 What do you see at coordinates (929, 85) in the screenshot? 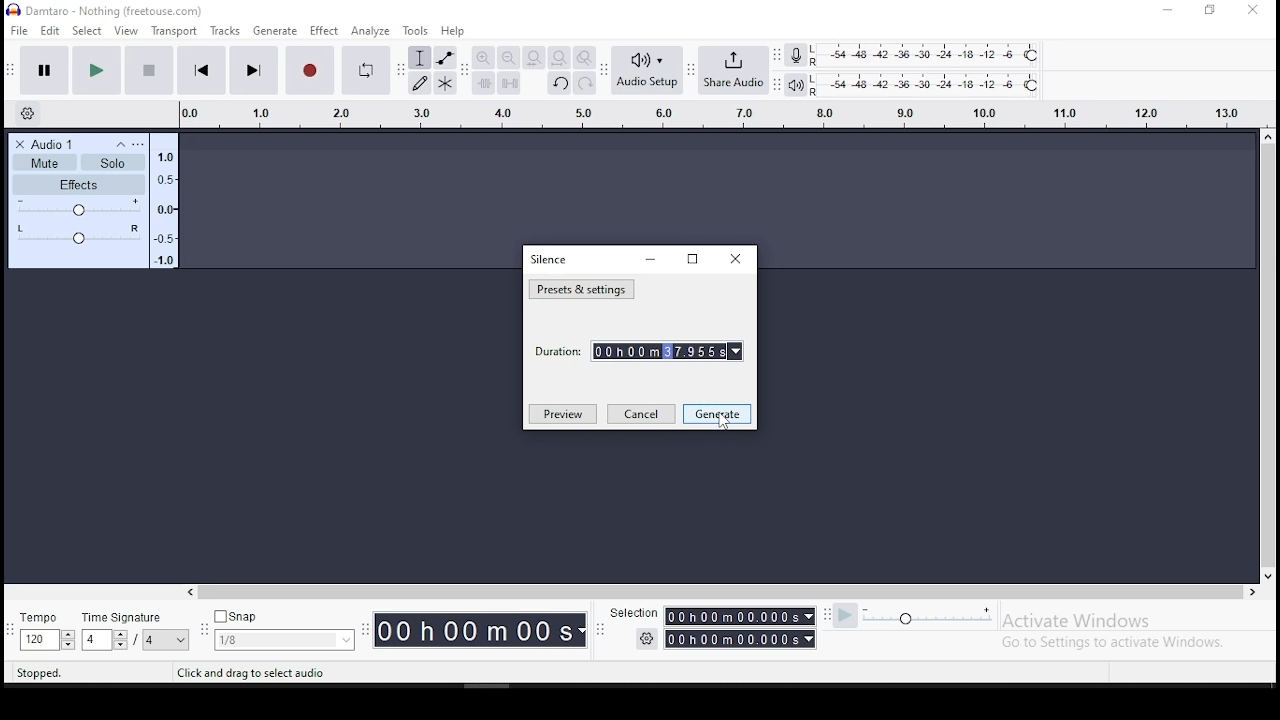
I see `playback level` at bounding box center [929, 85].